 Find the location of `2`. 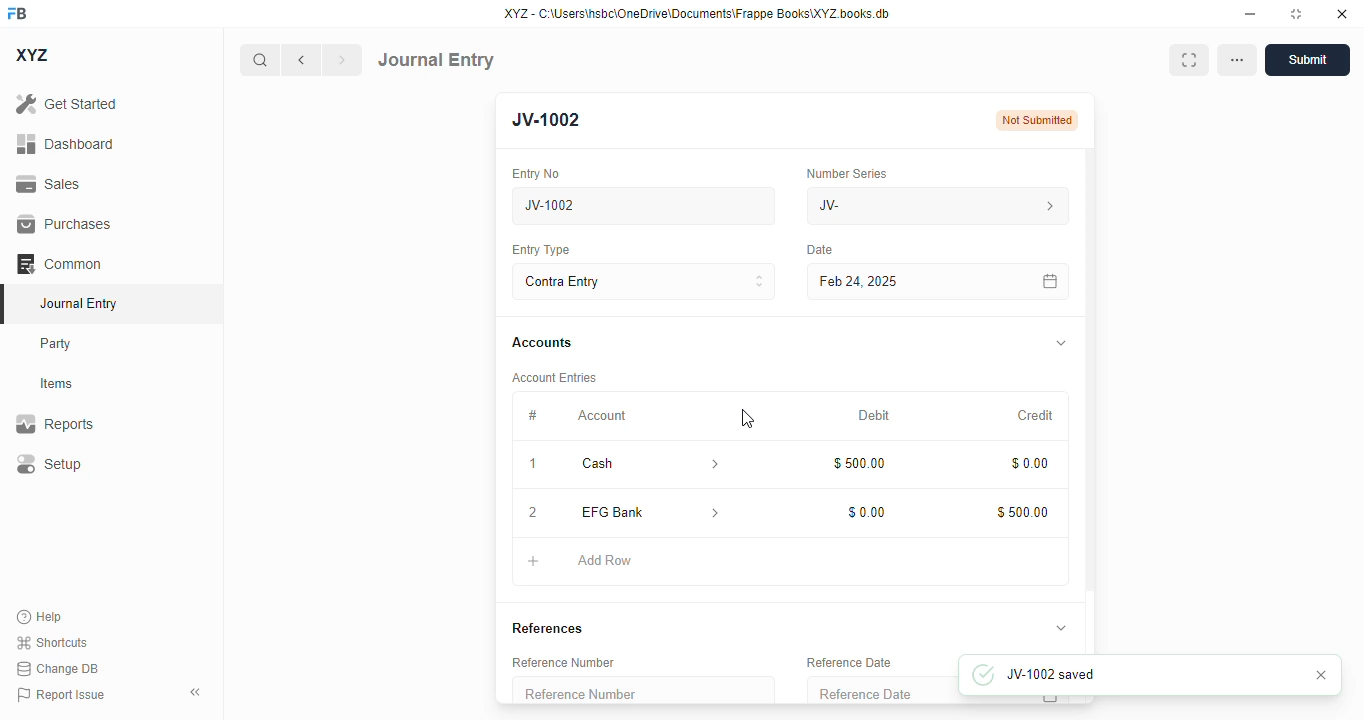

2 is located at coordinates (533, 513).